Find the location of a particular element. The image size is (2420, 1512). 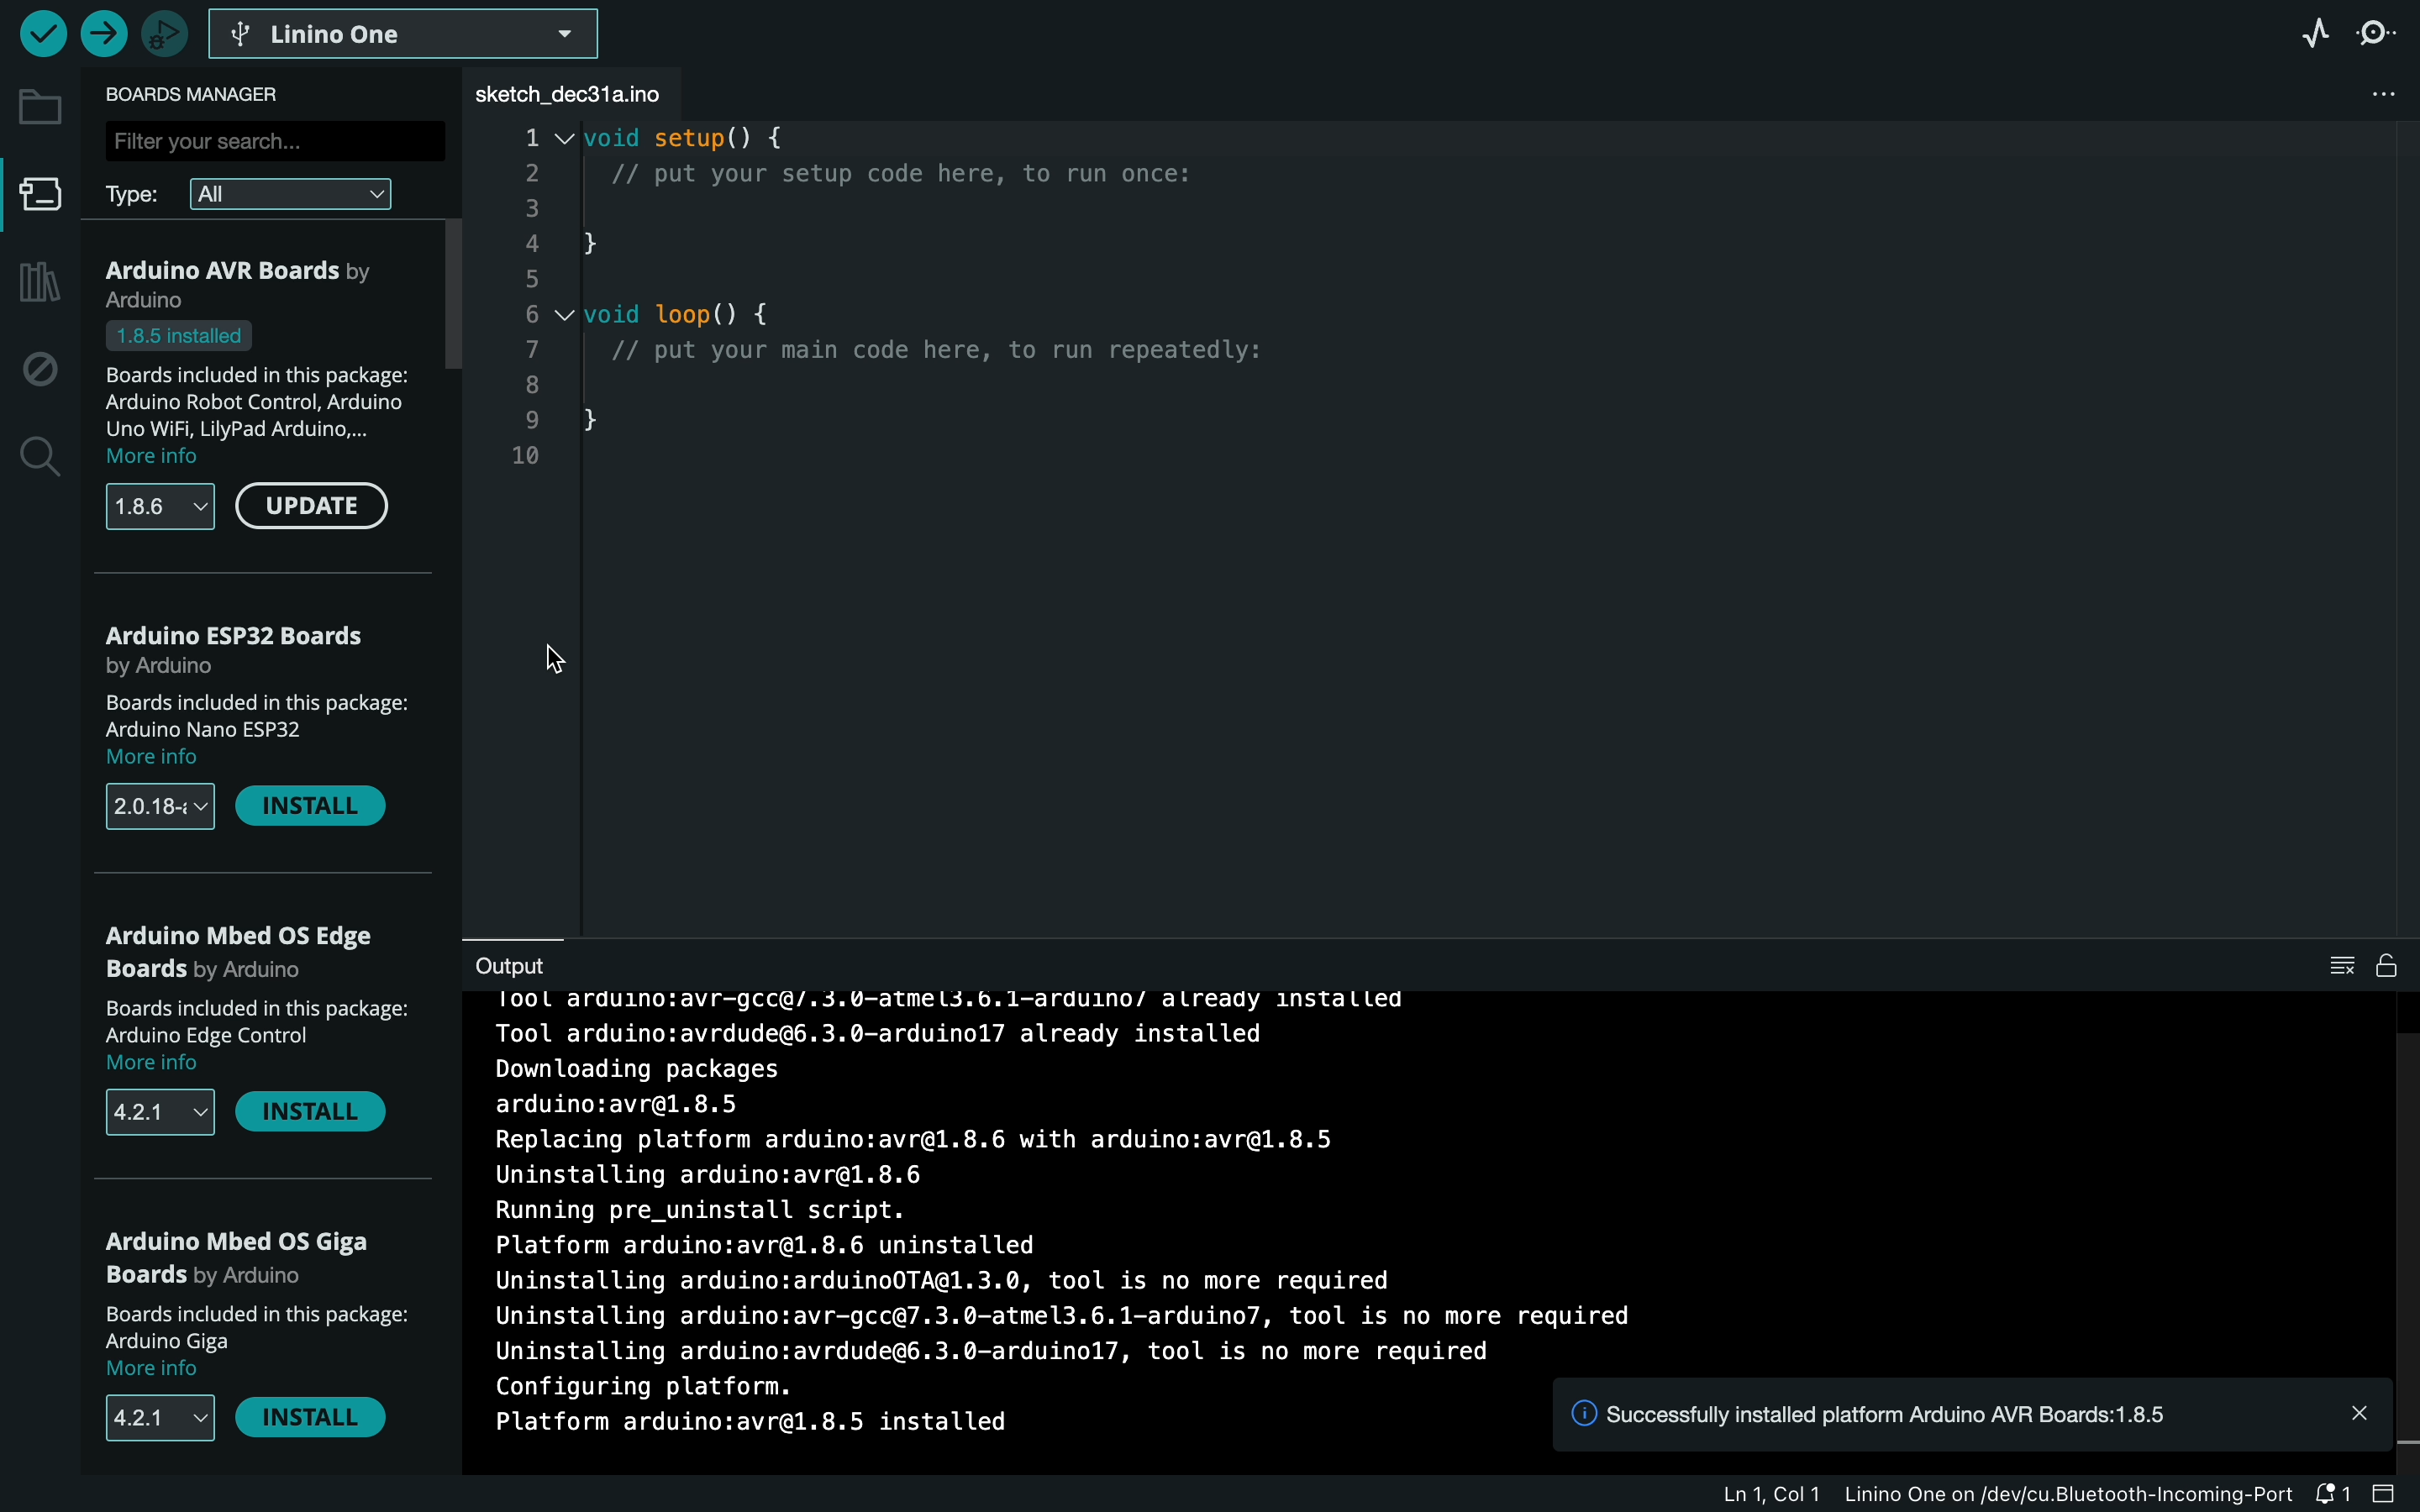

versions is located at coordinates (159, 508).